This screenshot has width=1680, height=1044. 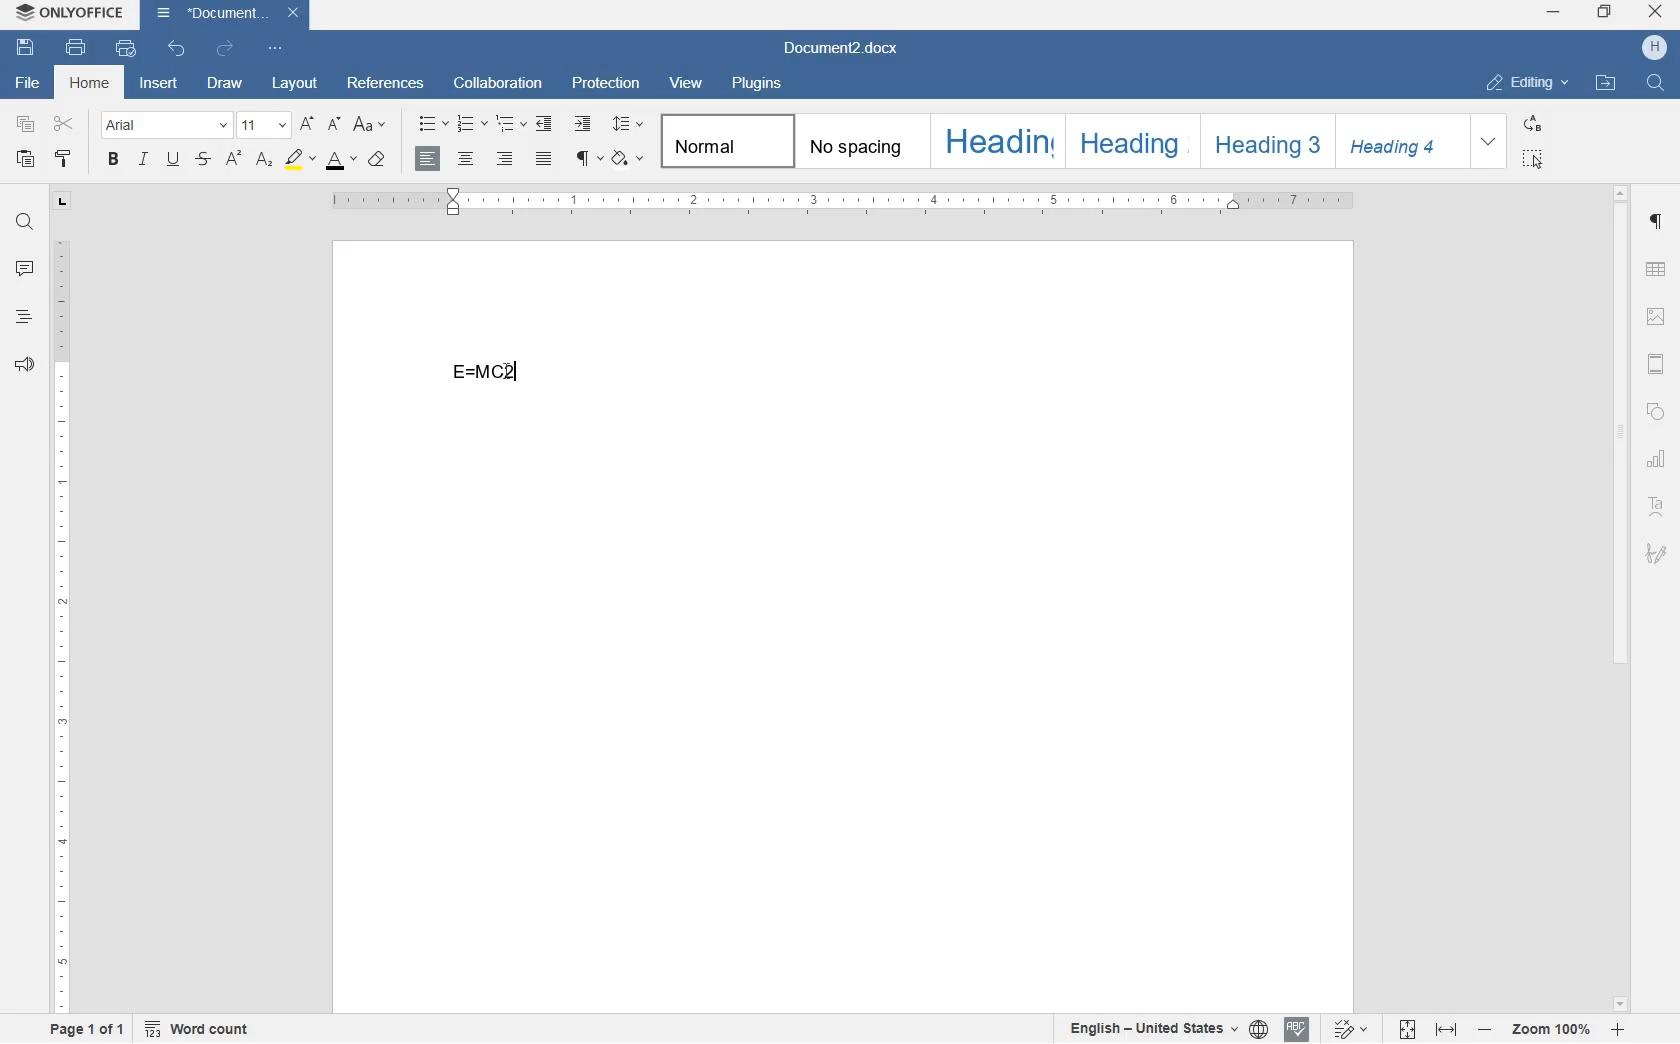 What do you see at coordinates (1655, 48) in the screenshot?
I see `hp` at bounding box center [1655, 48].